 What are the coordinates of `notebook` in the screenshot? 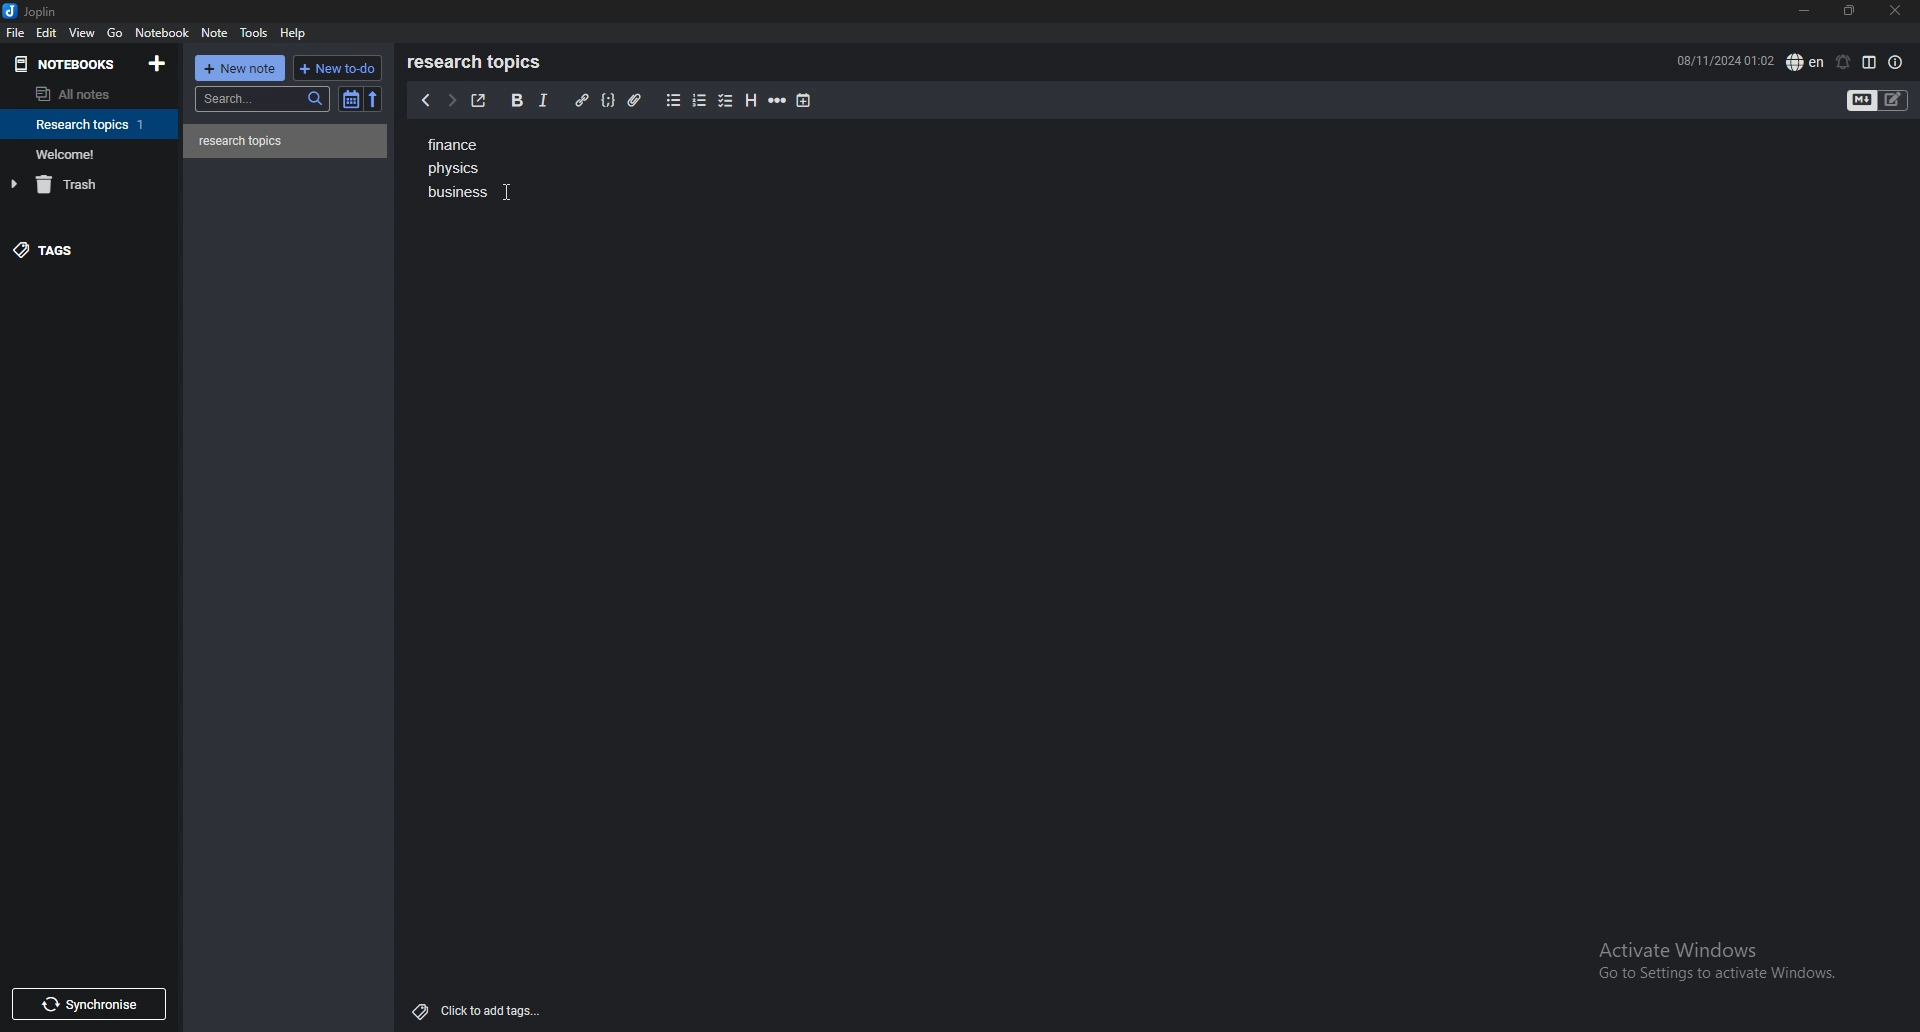 It's located at (91, 153).